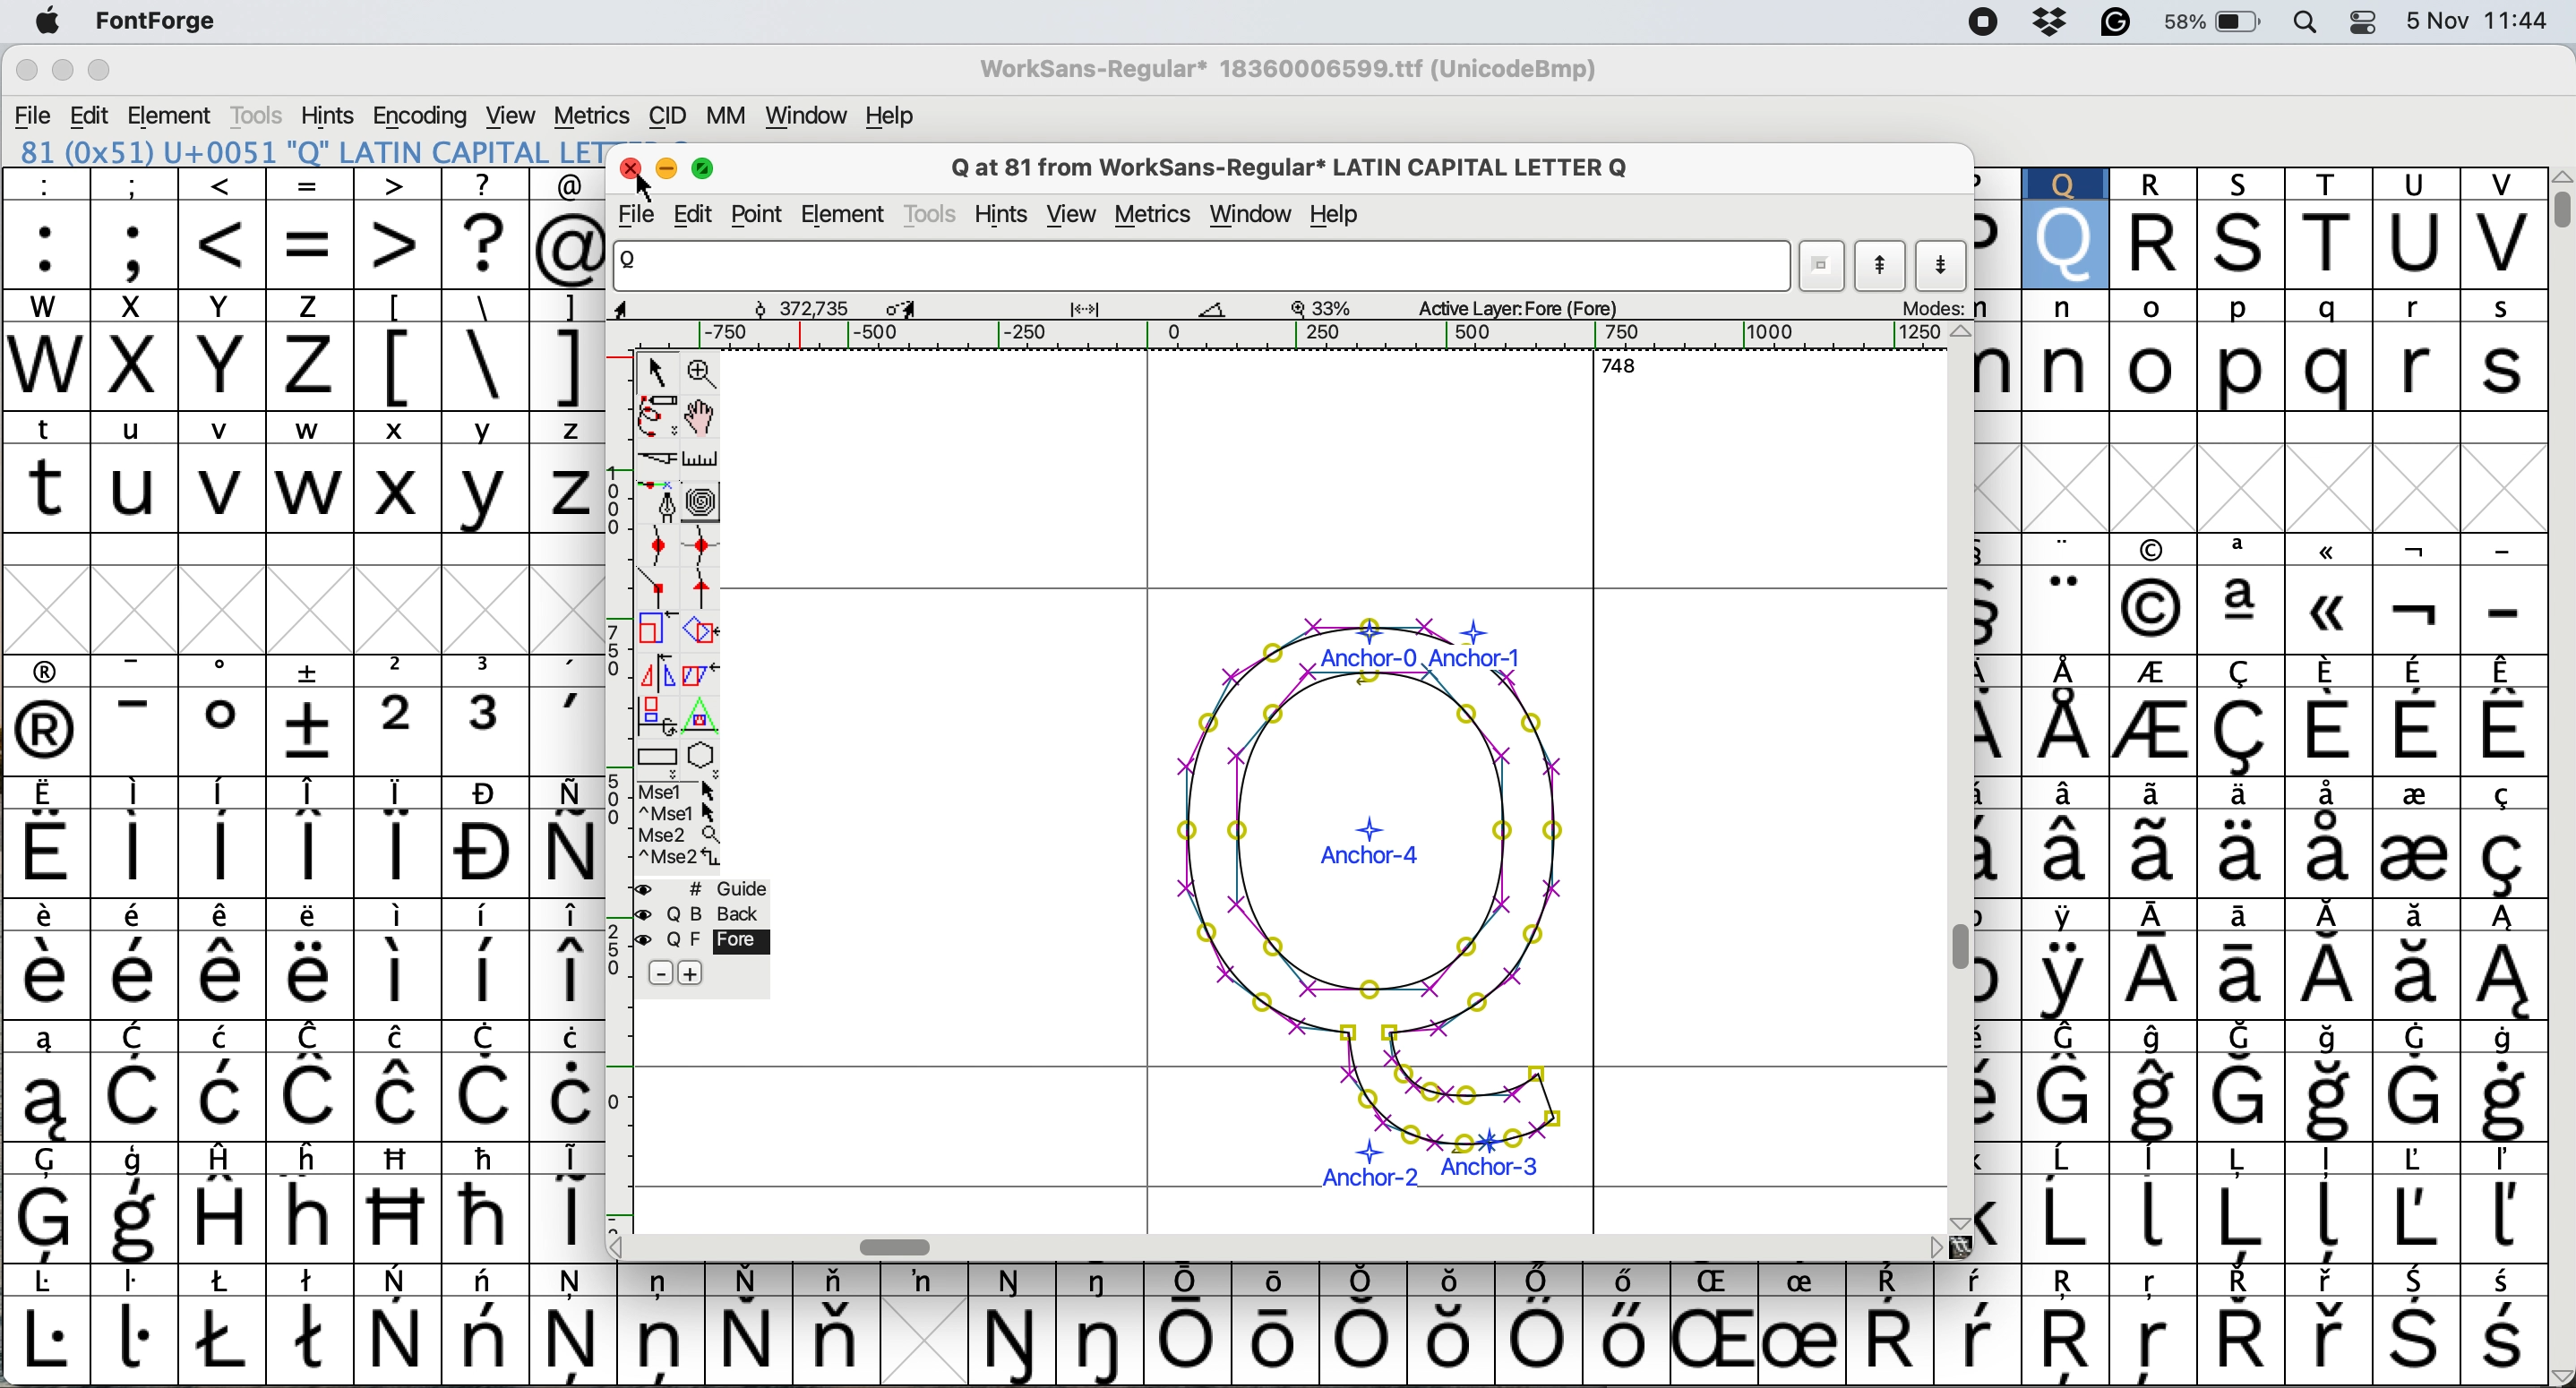 The width and height of the screenshot is (2576, 1388). What do you see at coordinates (661, 461) in the screenshot?
I see `cut splines in two` at bounding box center [661, 461].